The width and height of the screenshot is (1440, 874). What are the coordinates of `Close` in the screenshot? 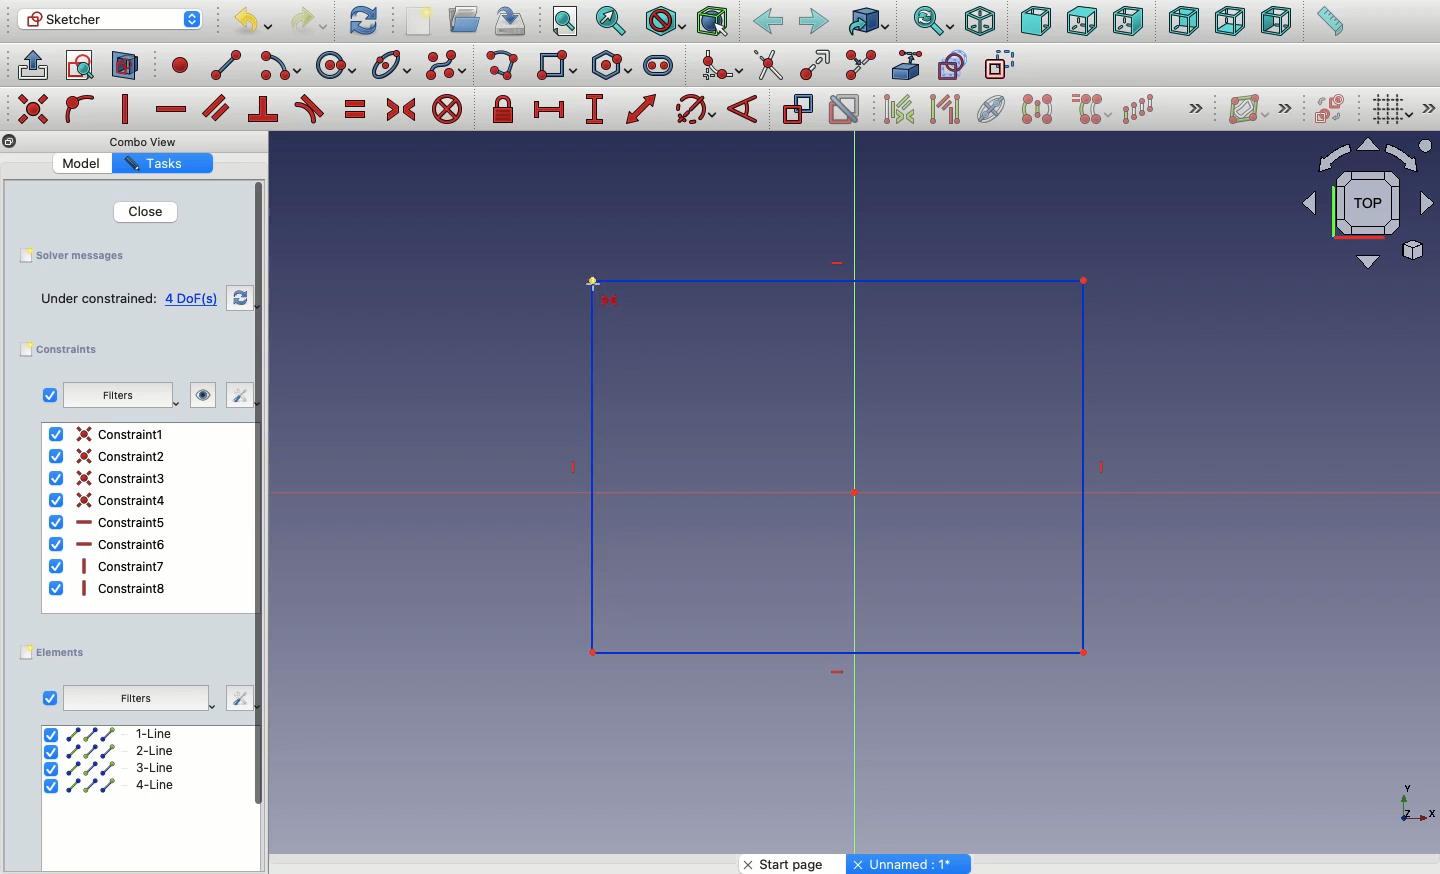 It's located at (133, 211).